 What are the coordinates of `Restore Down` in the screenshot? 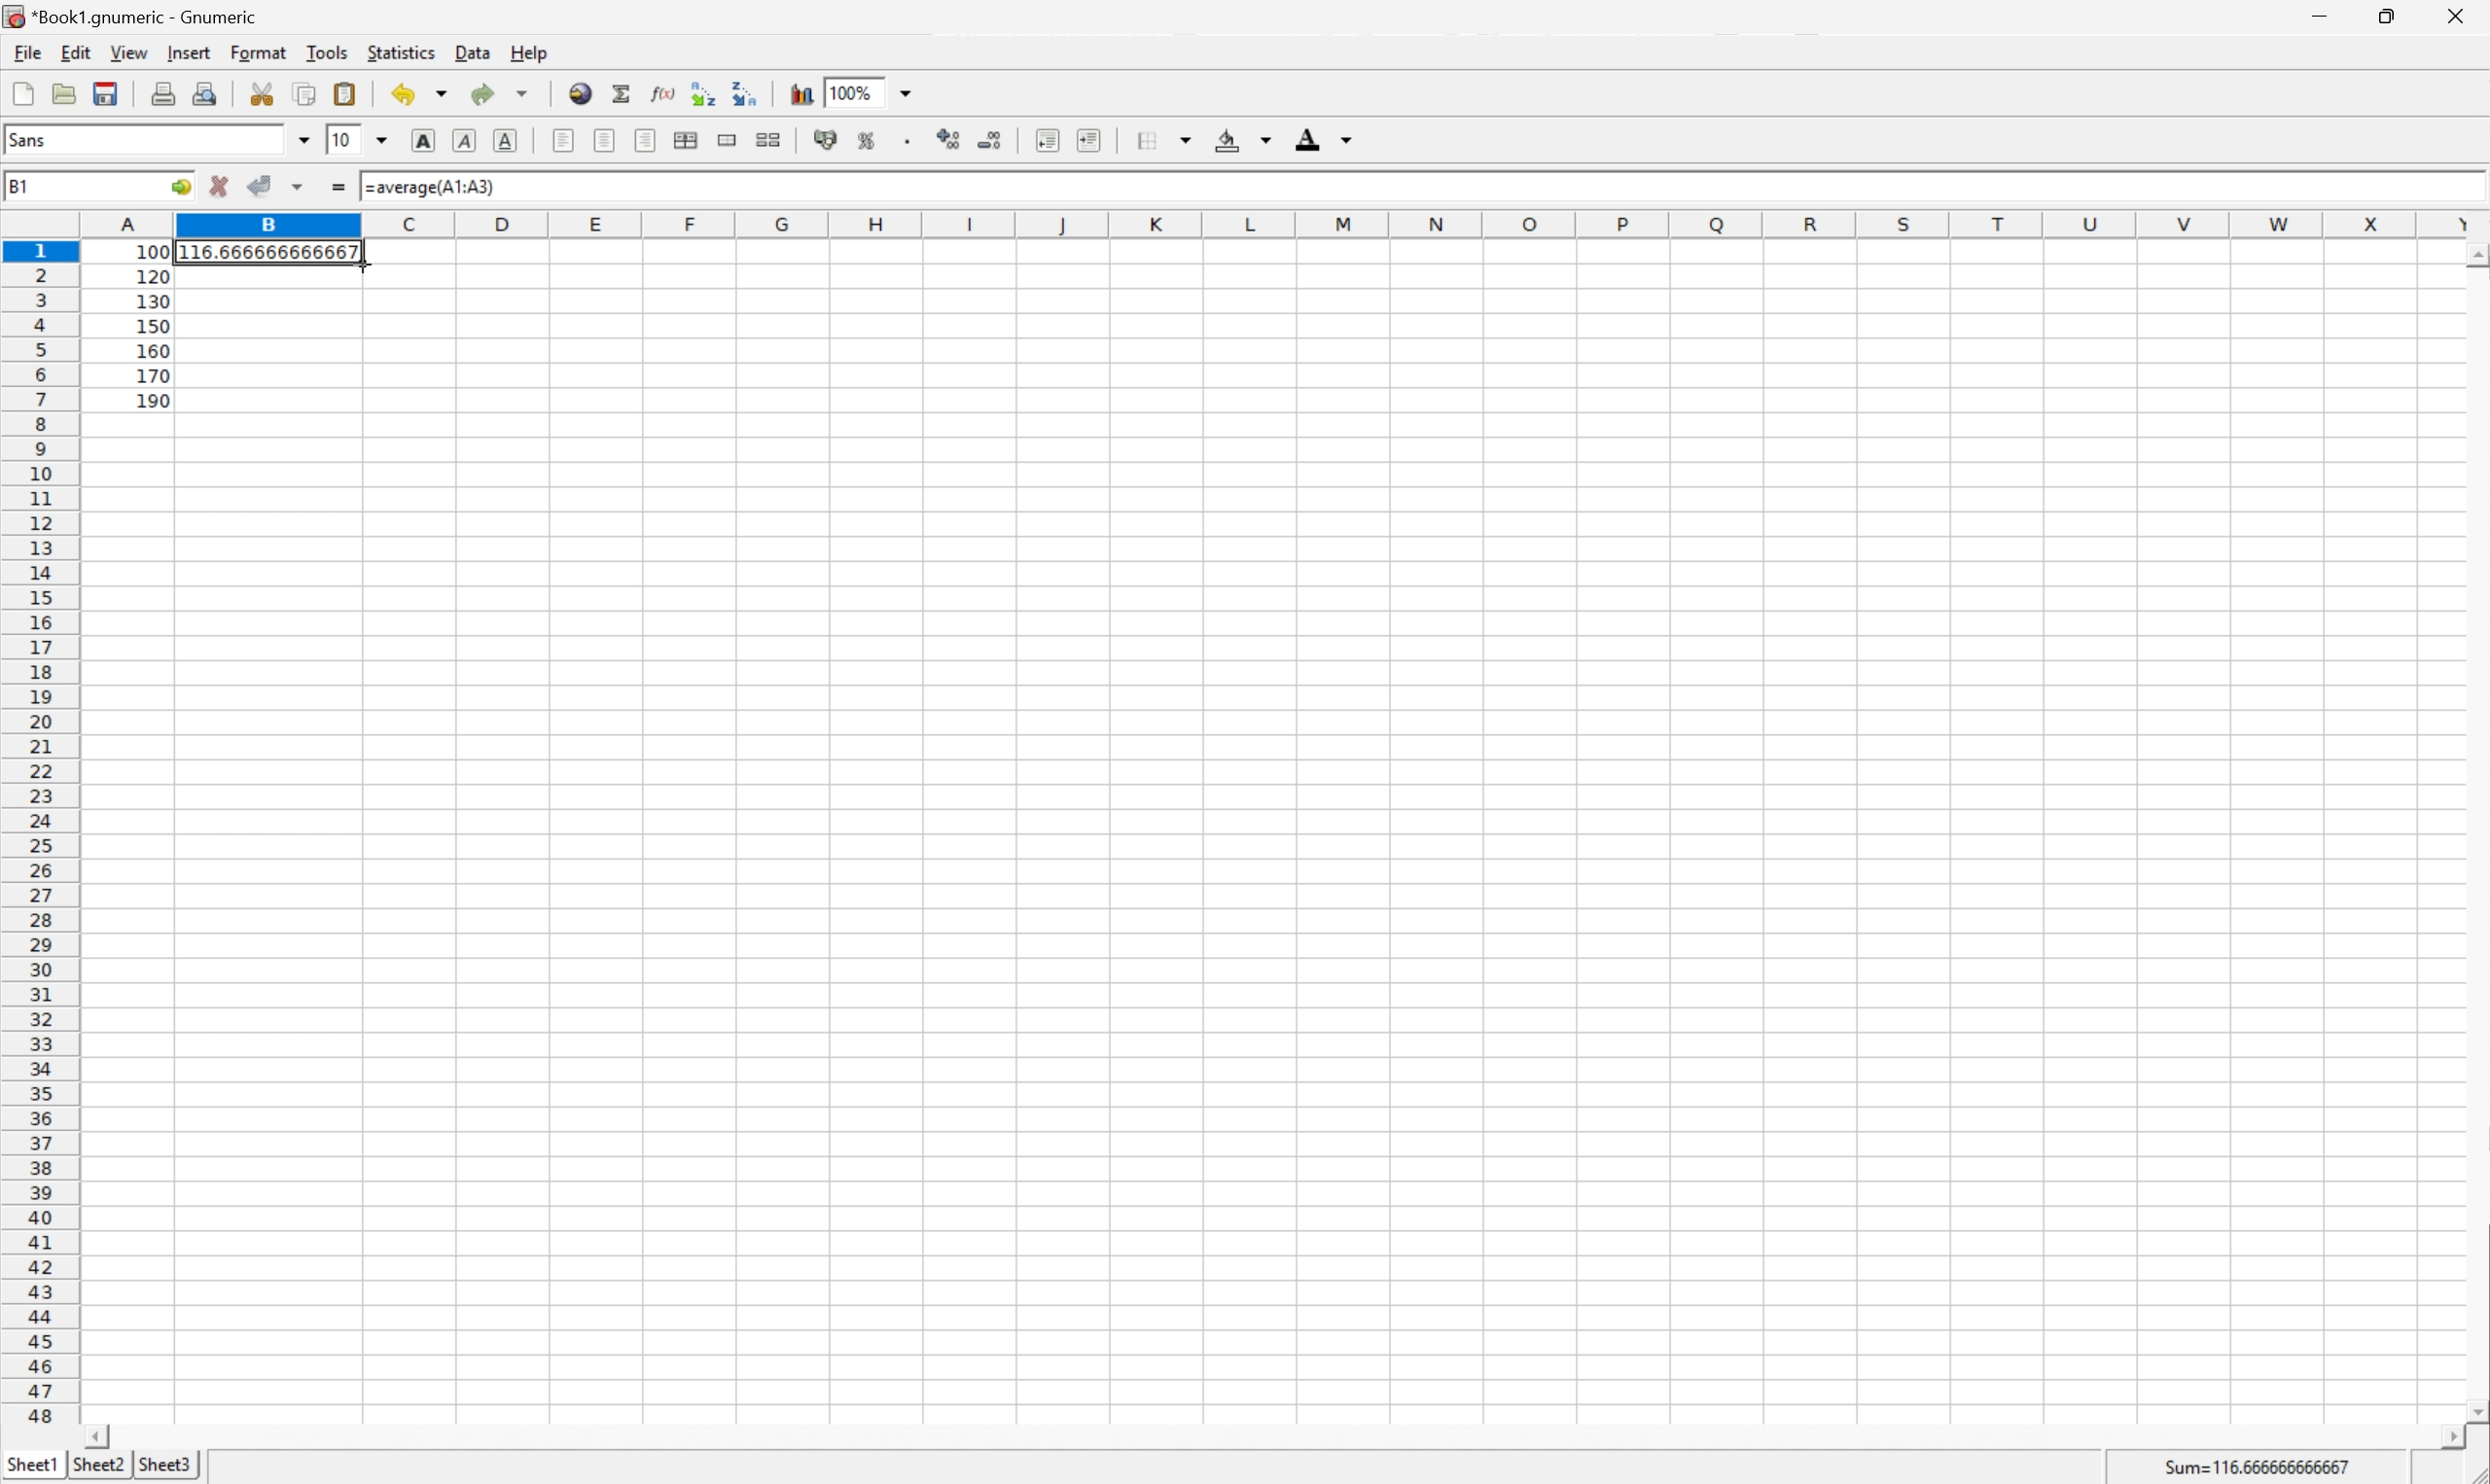 It's located at (2386, 17).